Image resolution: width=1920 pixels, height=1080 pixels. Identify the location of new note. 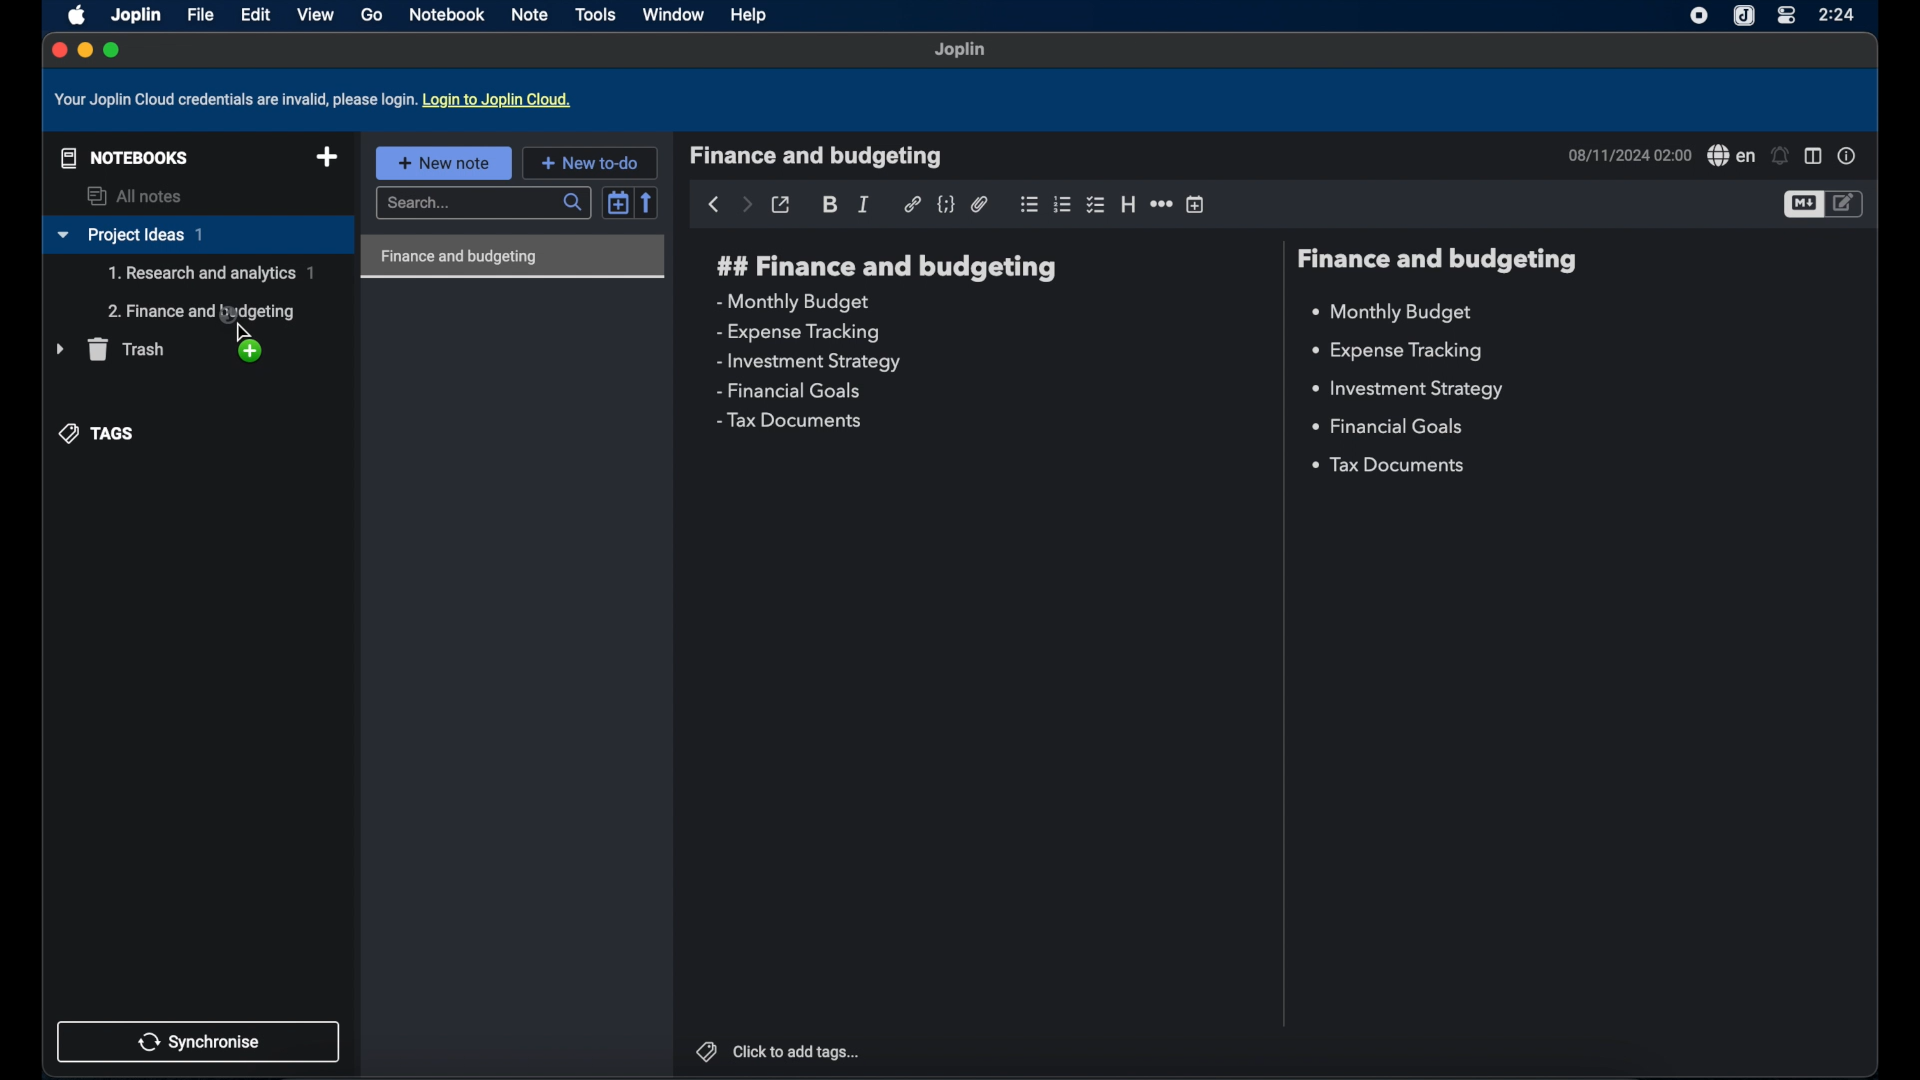
(443, 162).